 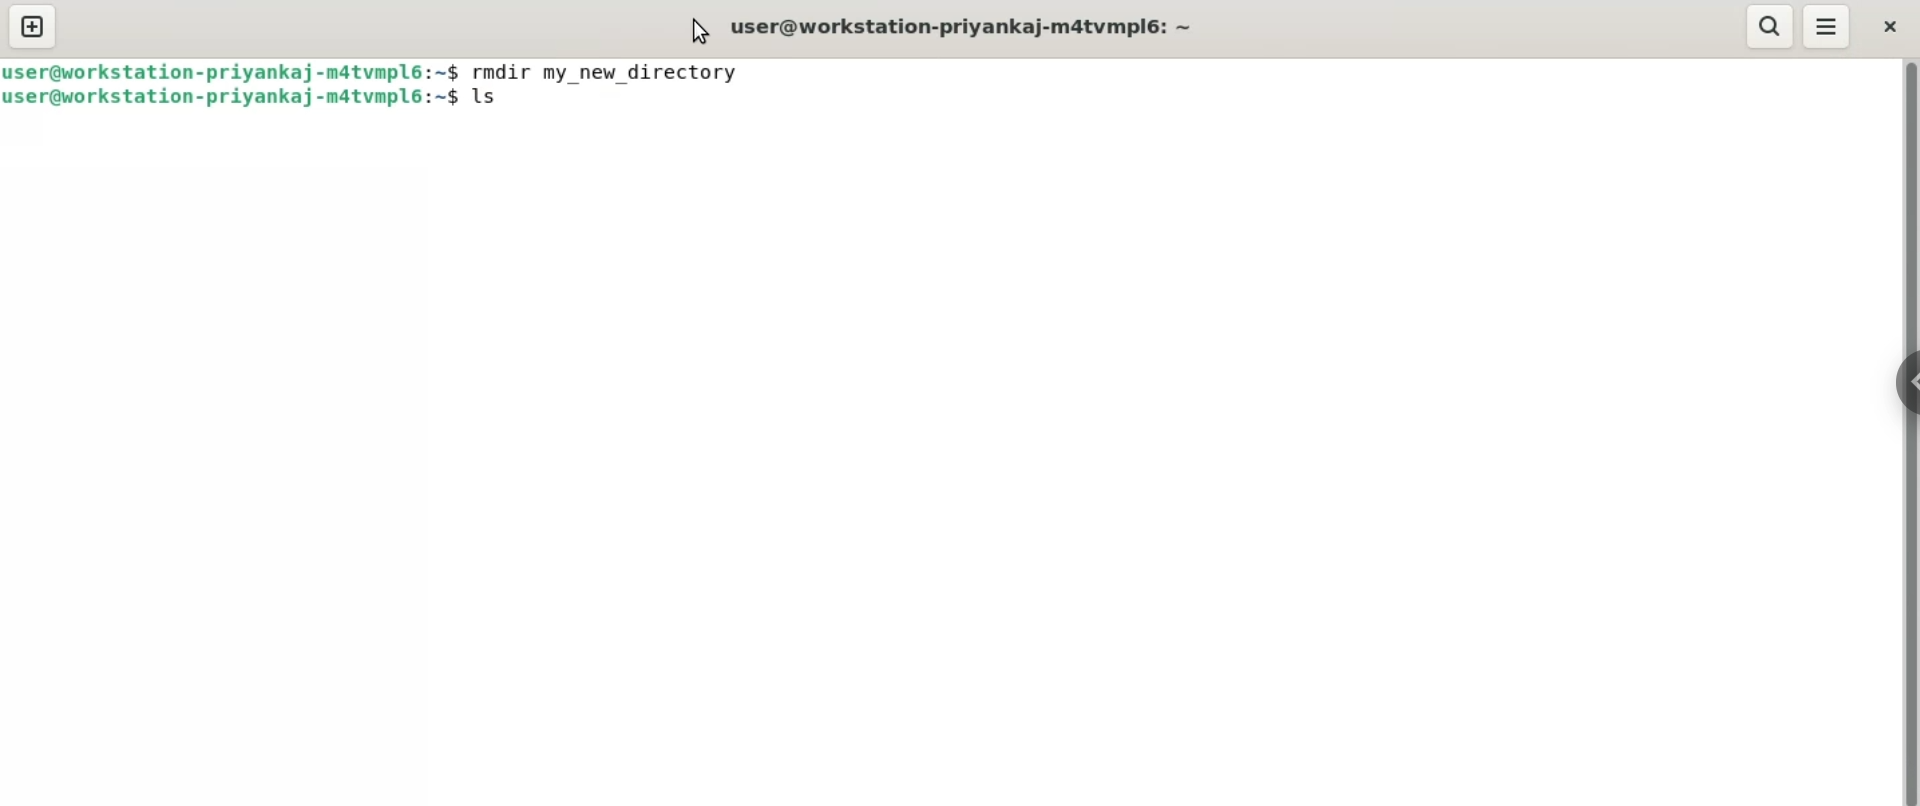 What do you see at coordinates (37, 26) in the screenshot?
I see `new tab` at bounding box center [37, 26].